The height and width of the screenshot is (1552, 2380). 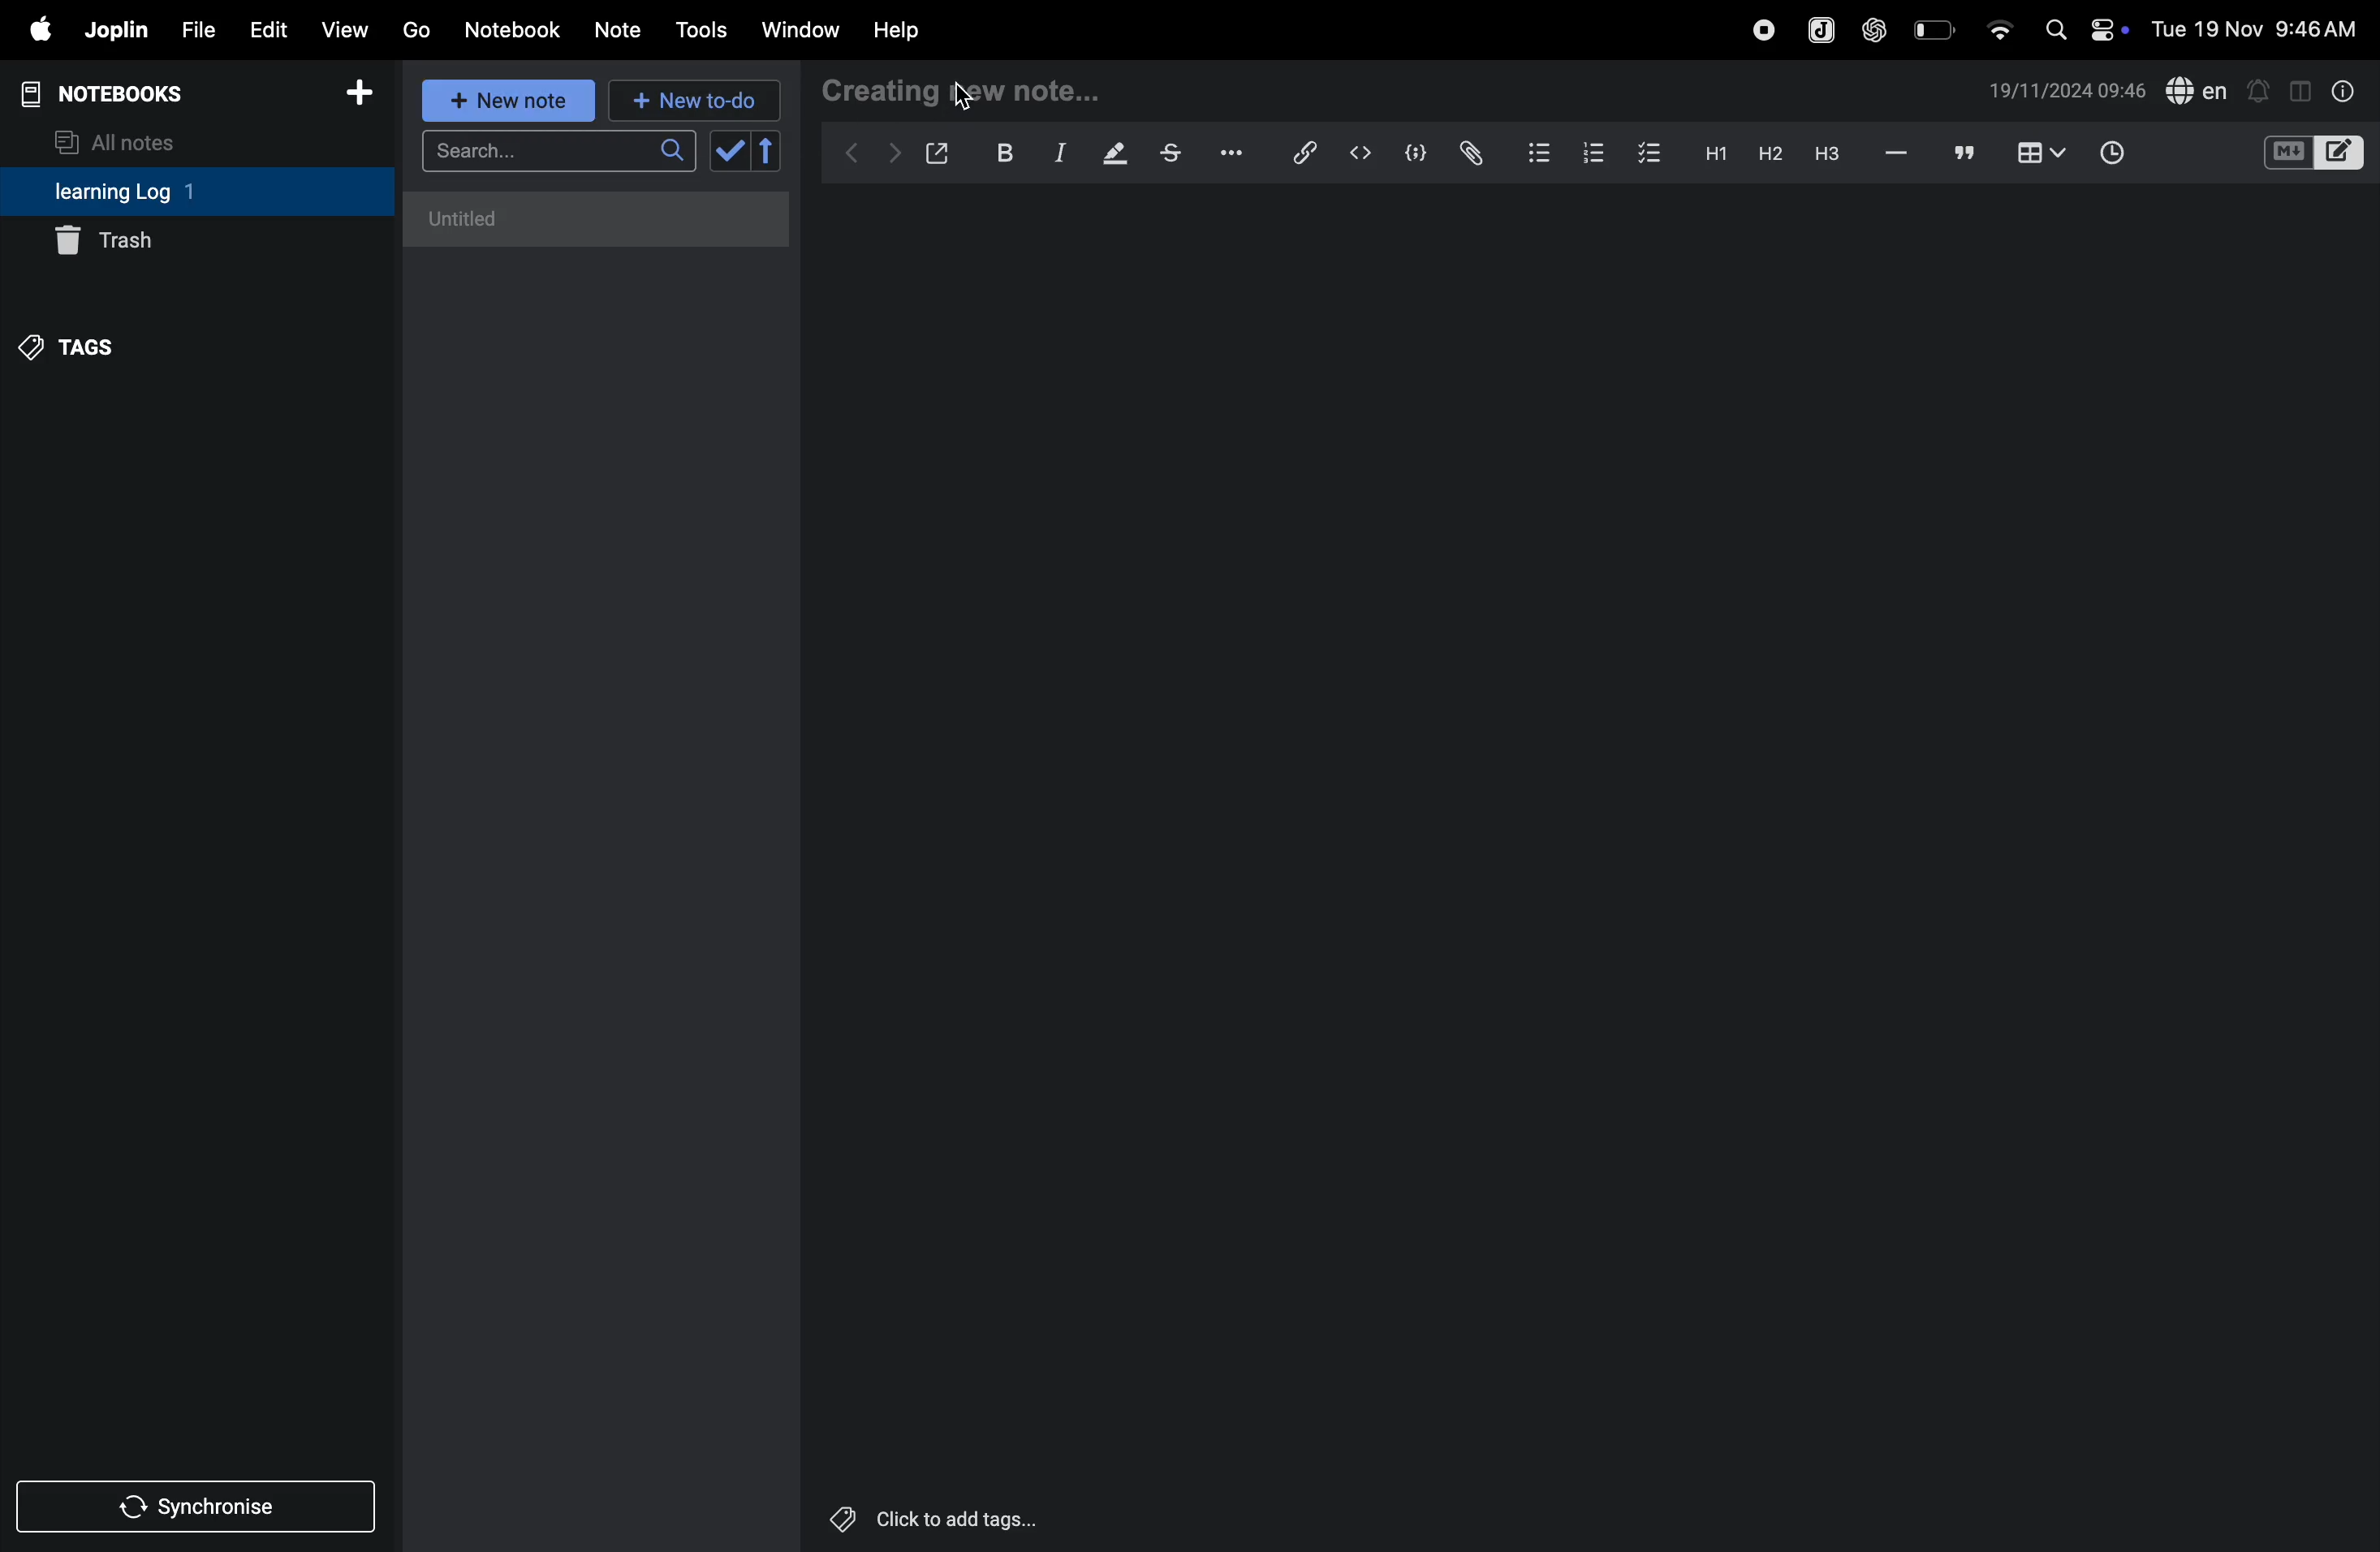 I want to click on notes, so click(x=619, y=31).